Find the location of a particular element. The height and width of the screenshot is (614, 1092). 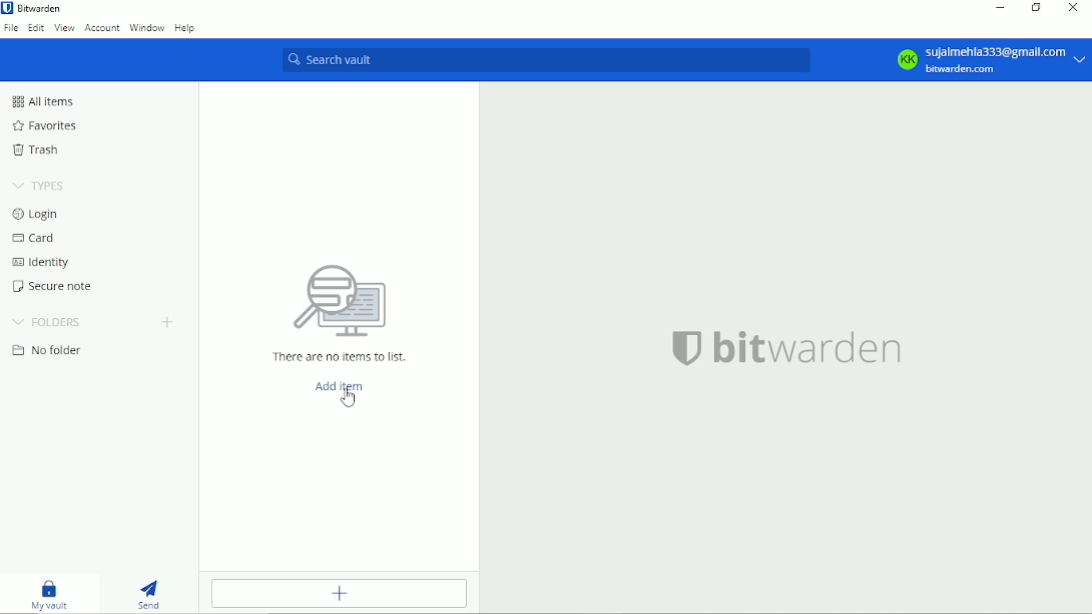

bitwarden logo is located at coordinates (7, 7).